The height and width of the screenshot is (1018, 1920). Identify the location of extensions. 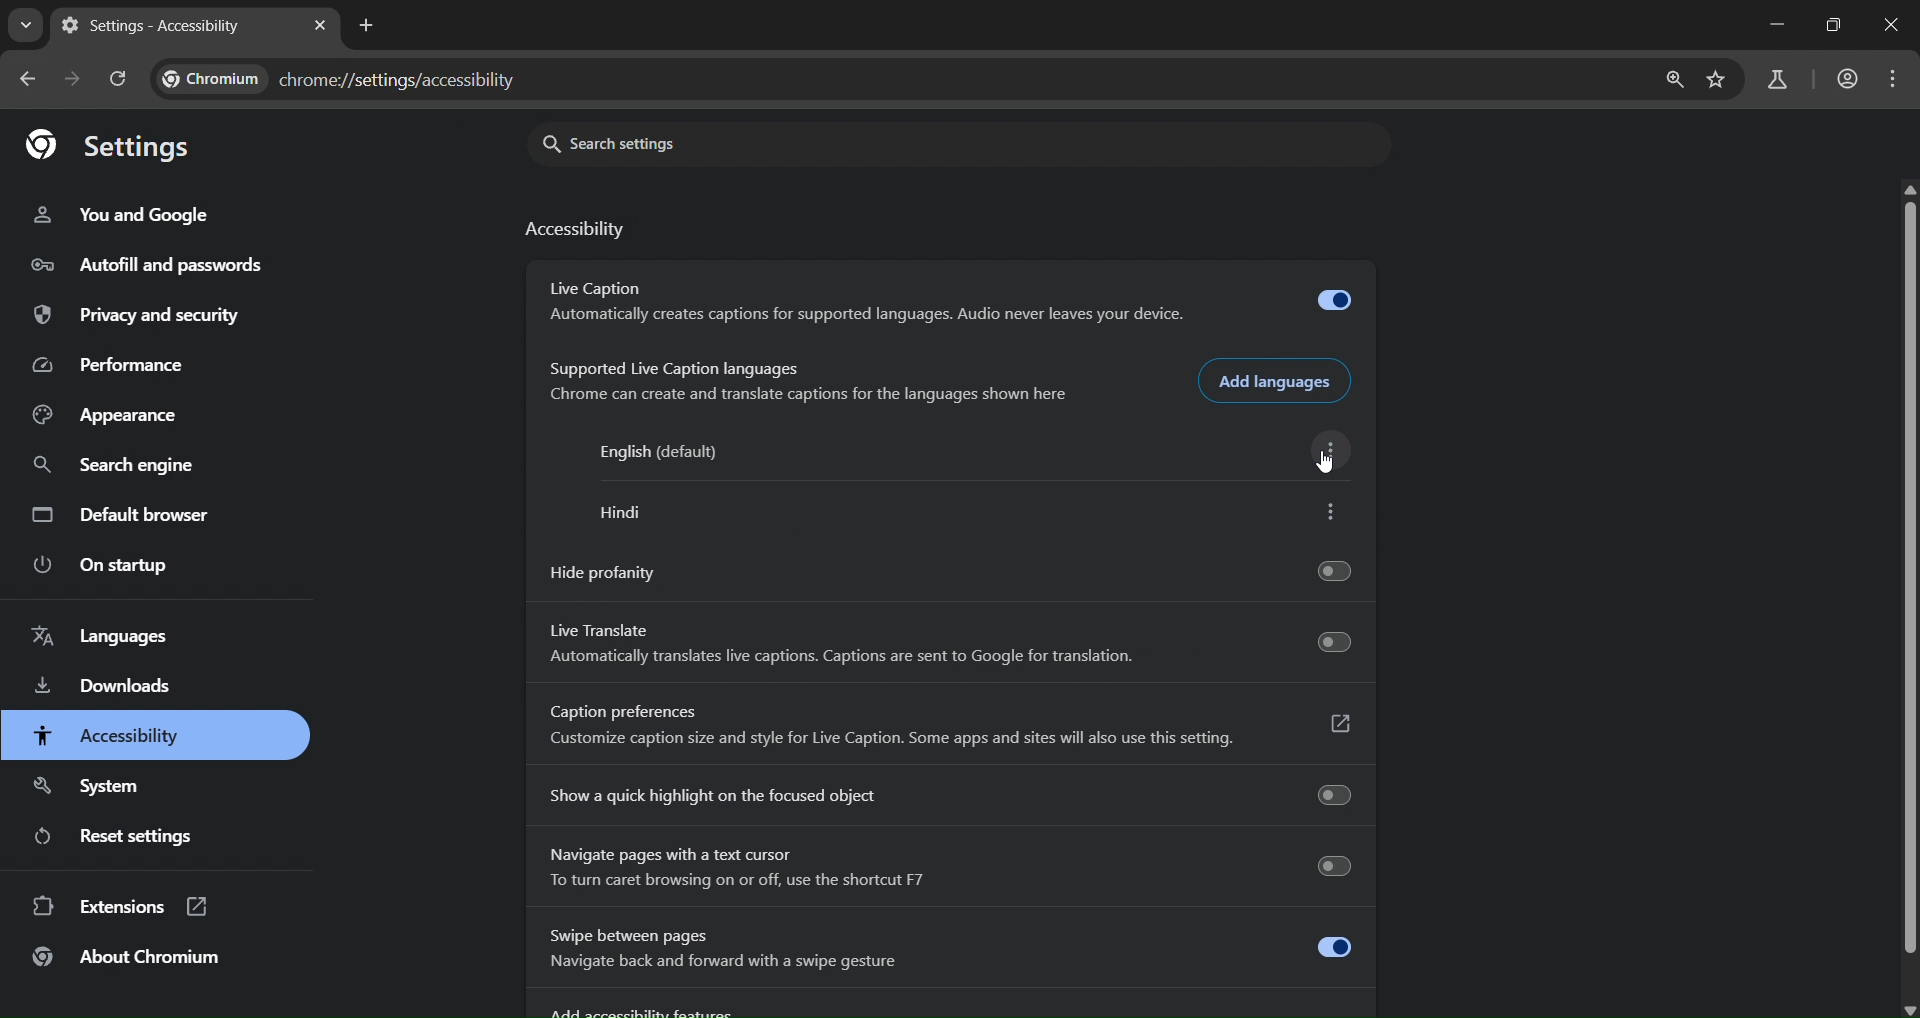
(118, 906).